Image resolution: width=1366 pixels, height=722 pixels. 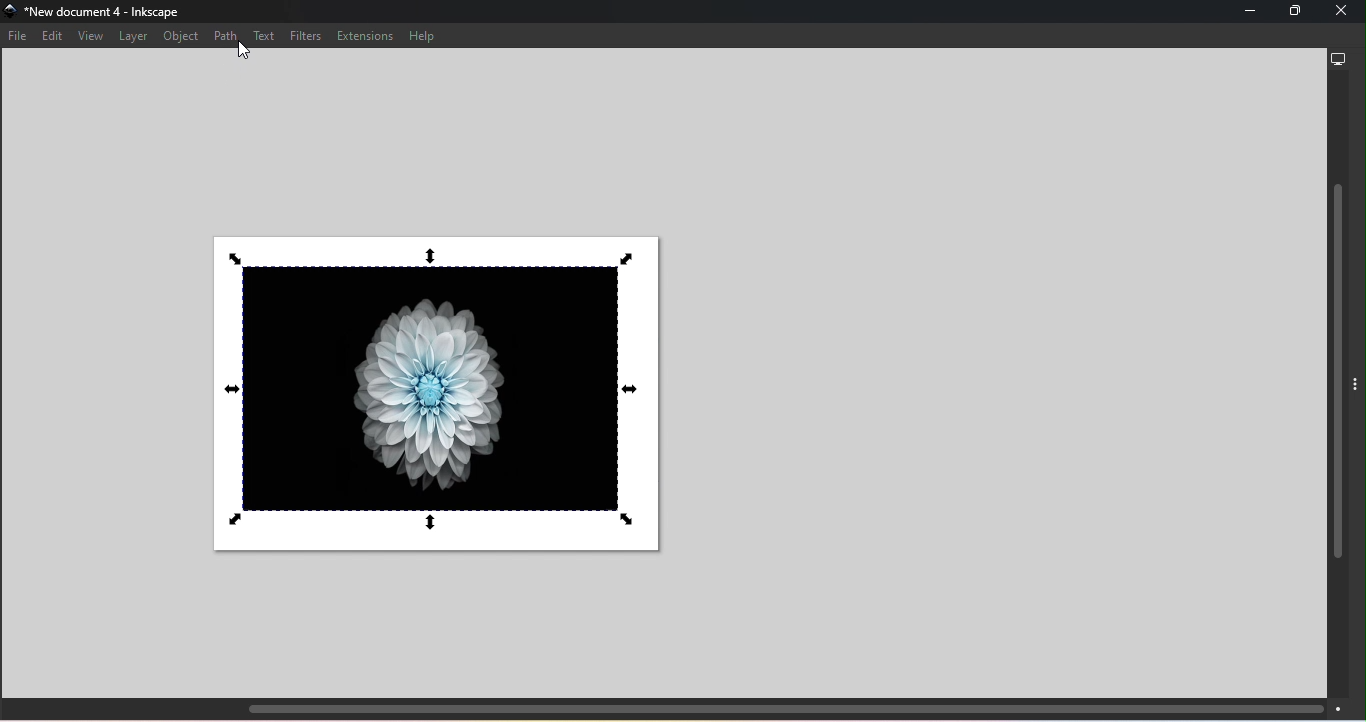 What do you see at coordinates (20, 39) in the screenshot?
I see `File` at bounding box center [20, 39].